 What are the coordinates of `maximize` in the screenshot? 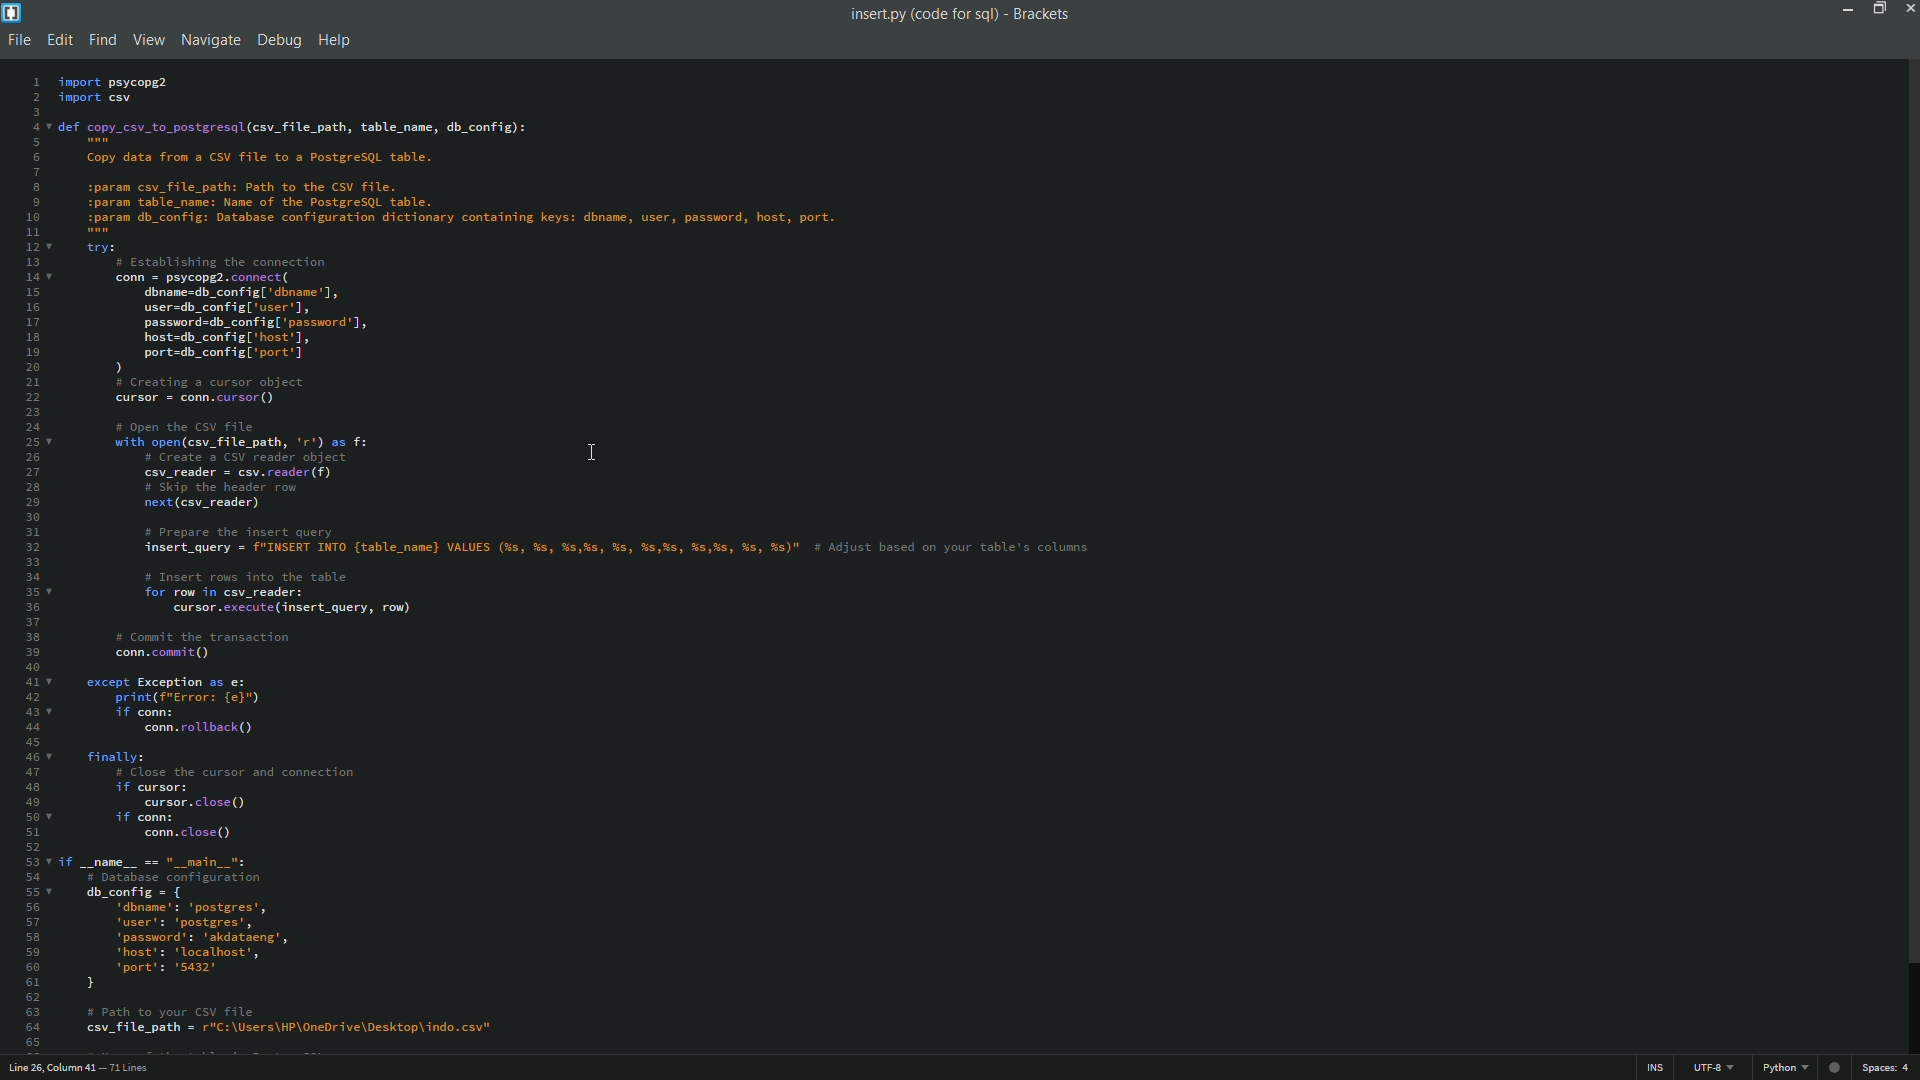 It's located at (1878, 8).